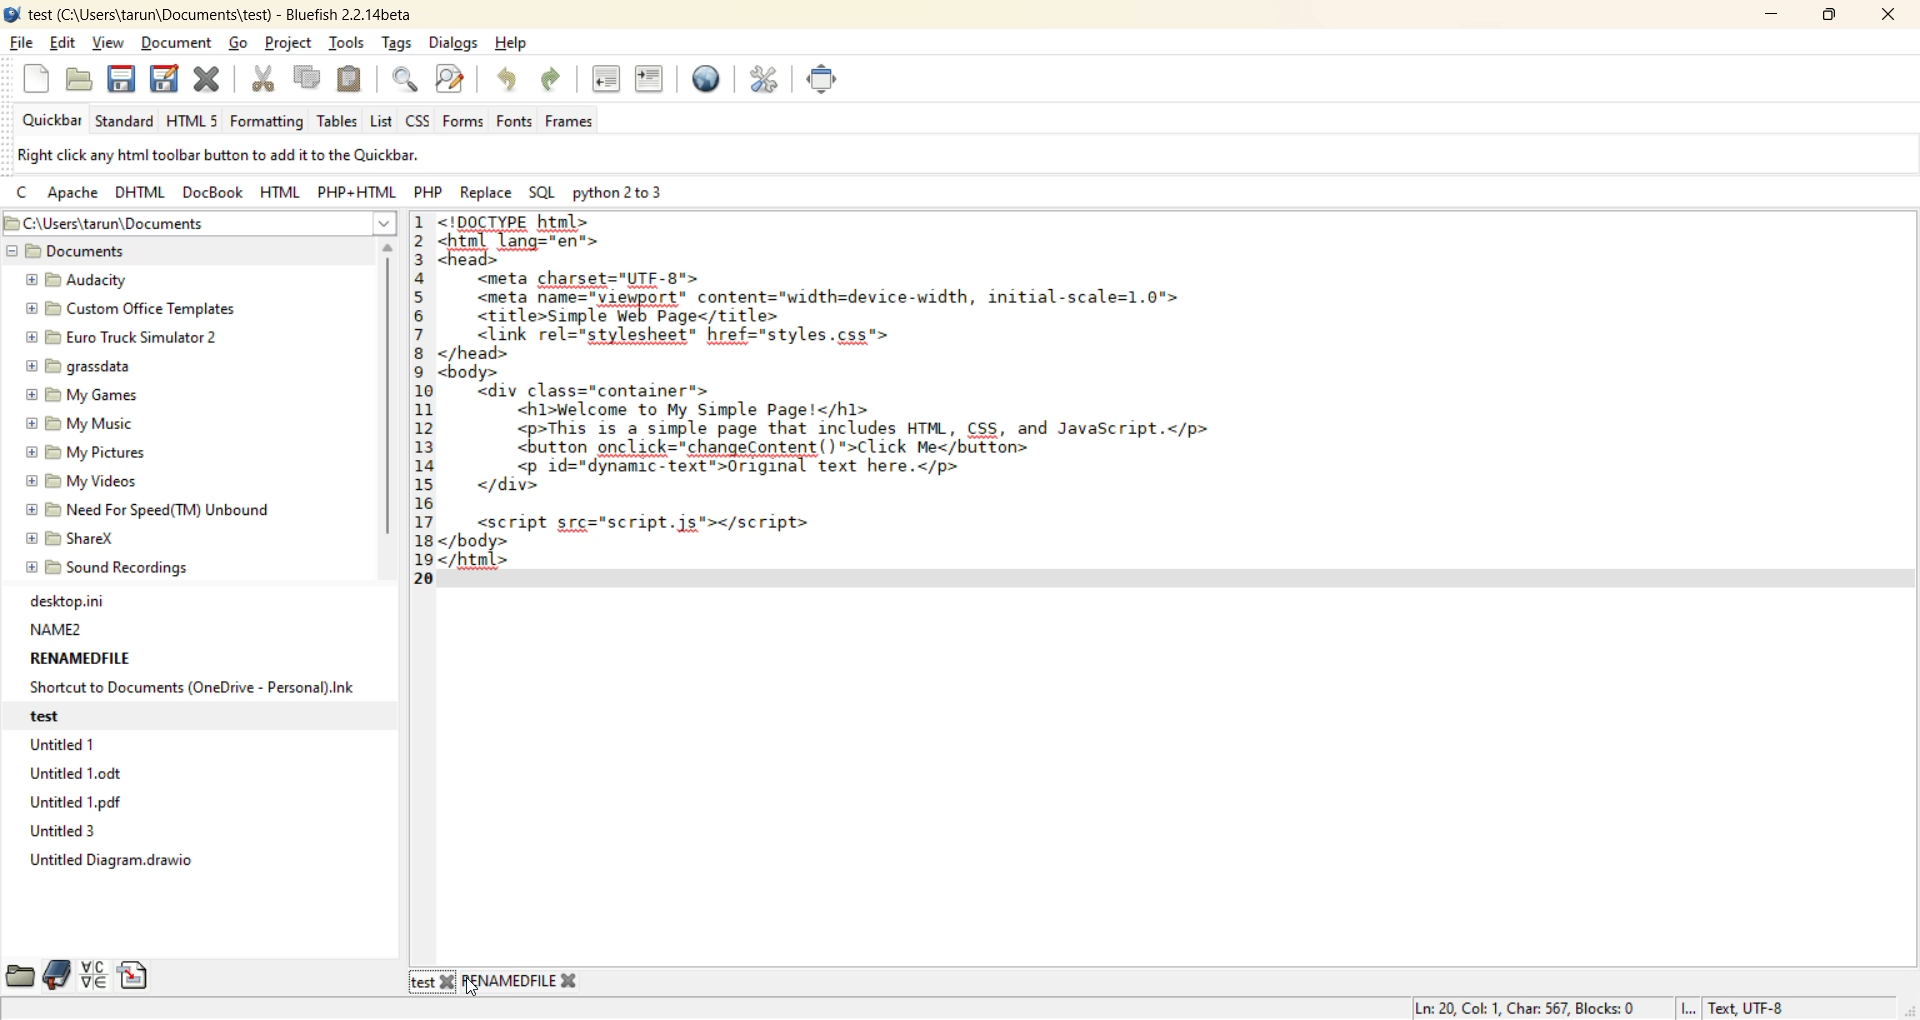  I want to click on charmap, so click(93, 974).